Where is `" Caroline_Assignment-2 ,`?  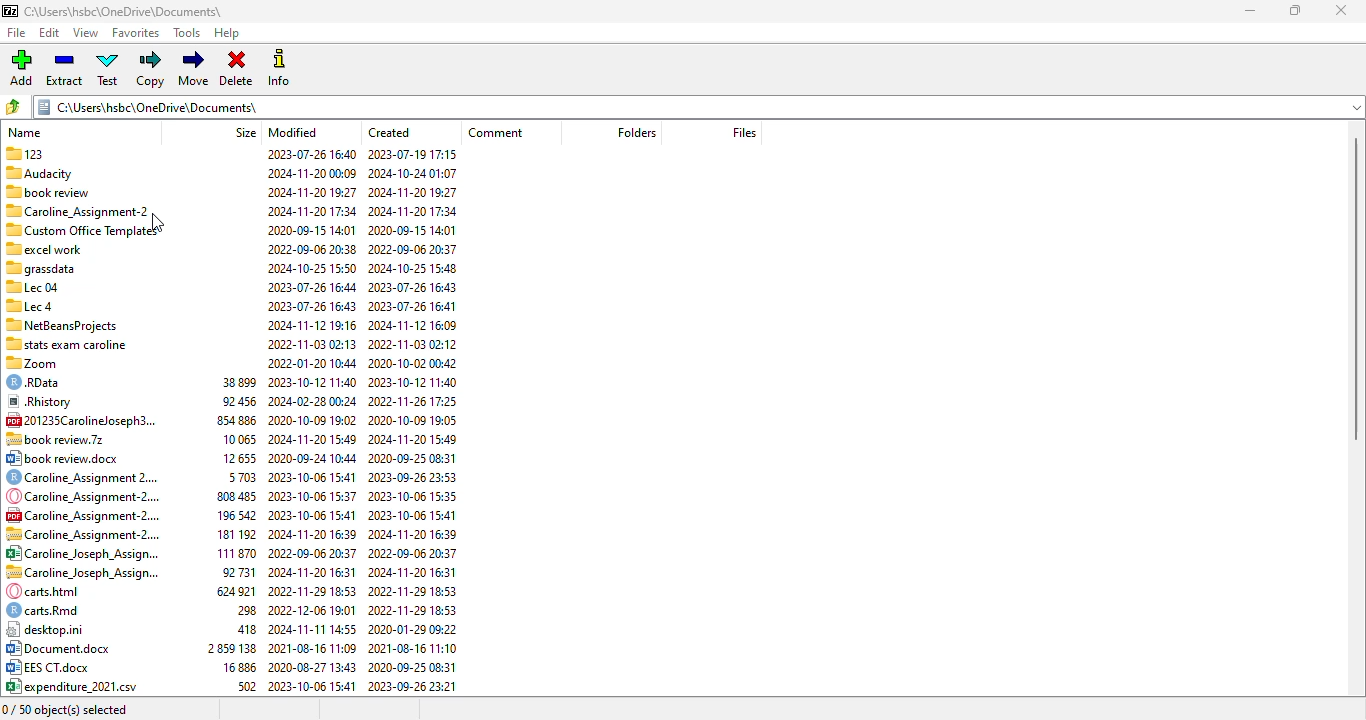 " Caroline_Assignment-2 , is located at coordinates (82, 211).